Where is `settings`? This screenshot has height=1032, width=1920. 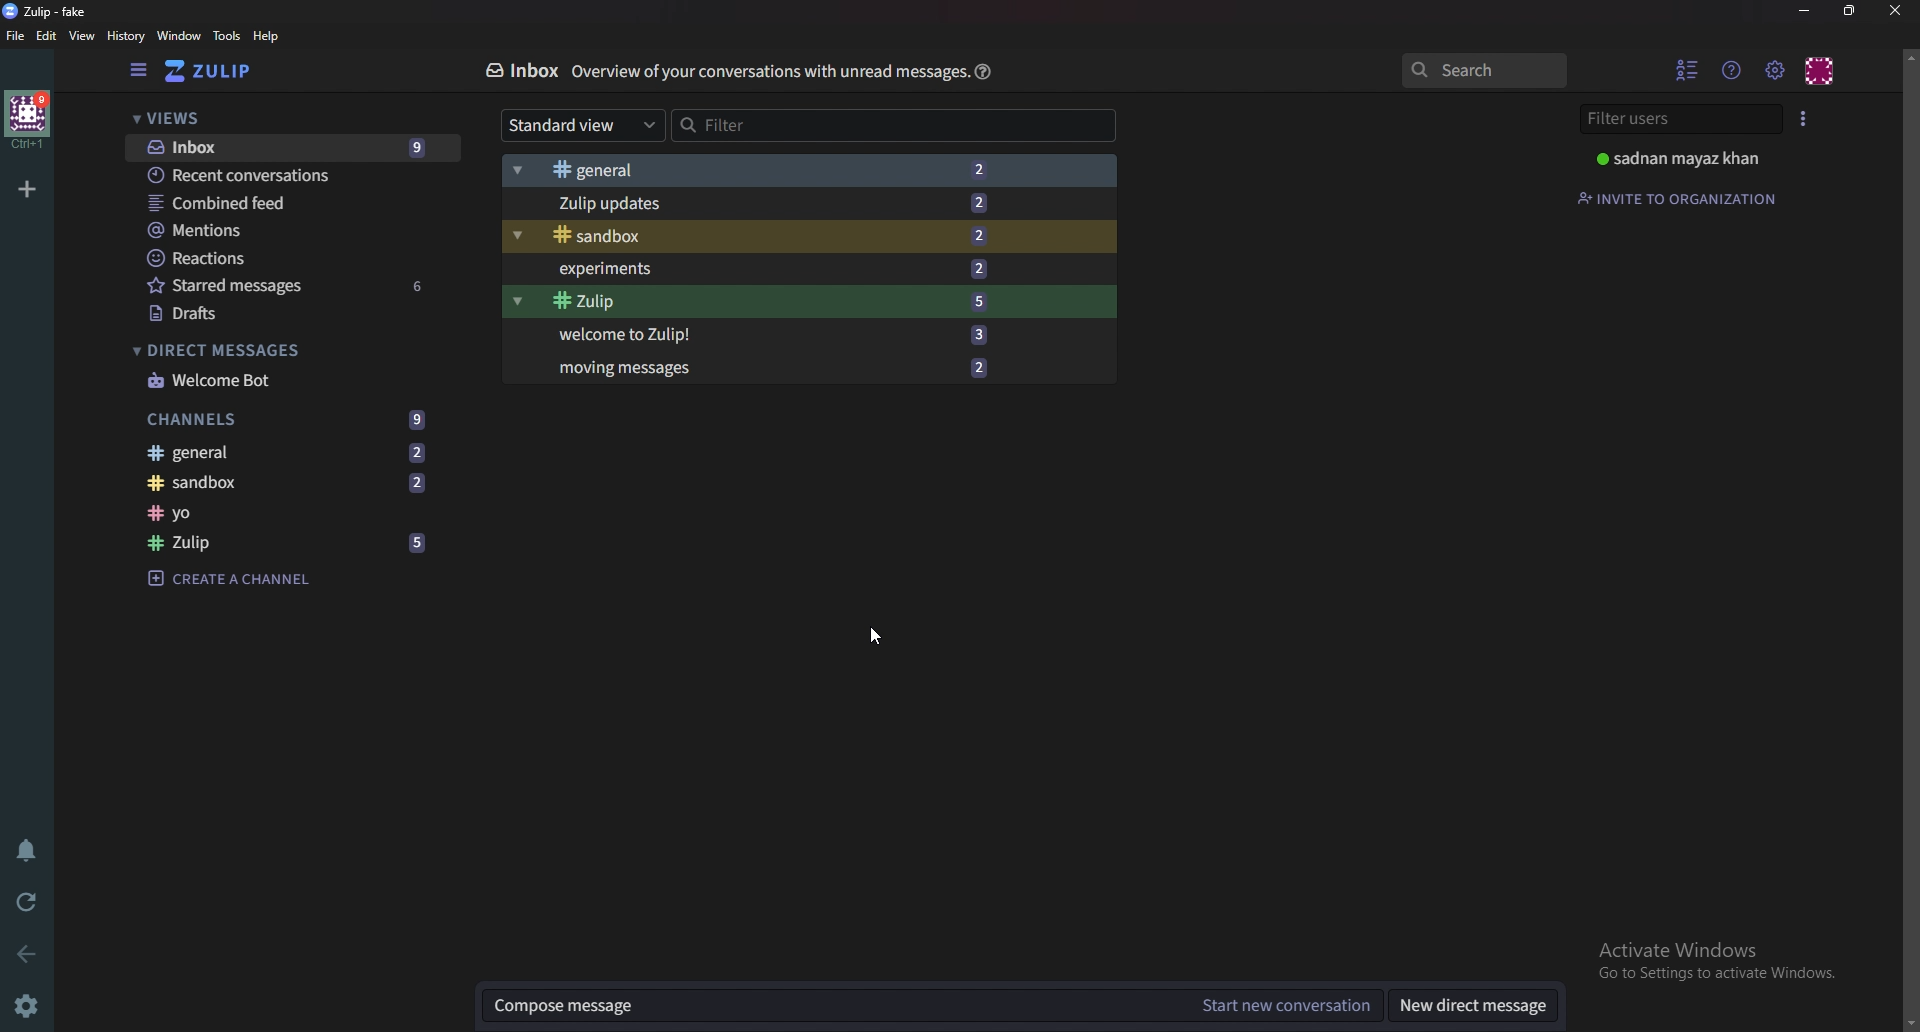
settings is located at coordinates (1774, 71).